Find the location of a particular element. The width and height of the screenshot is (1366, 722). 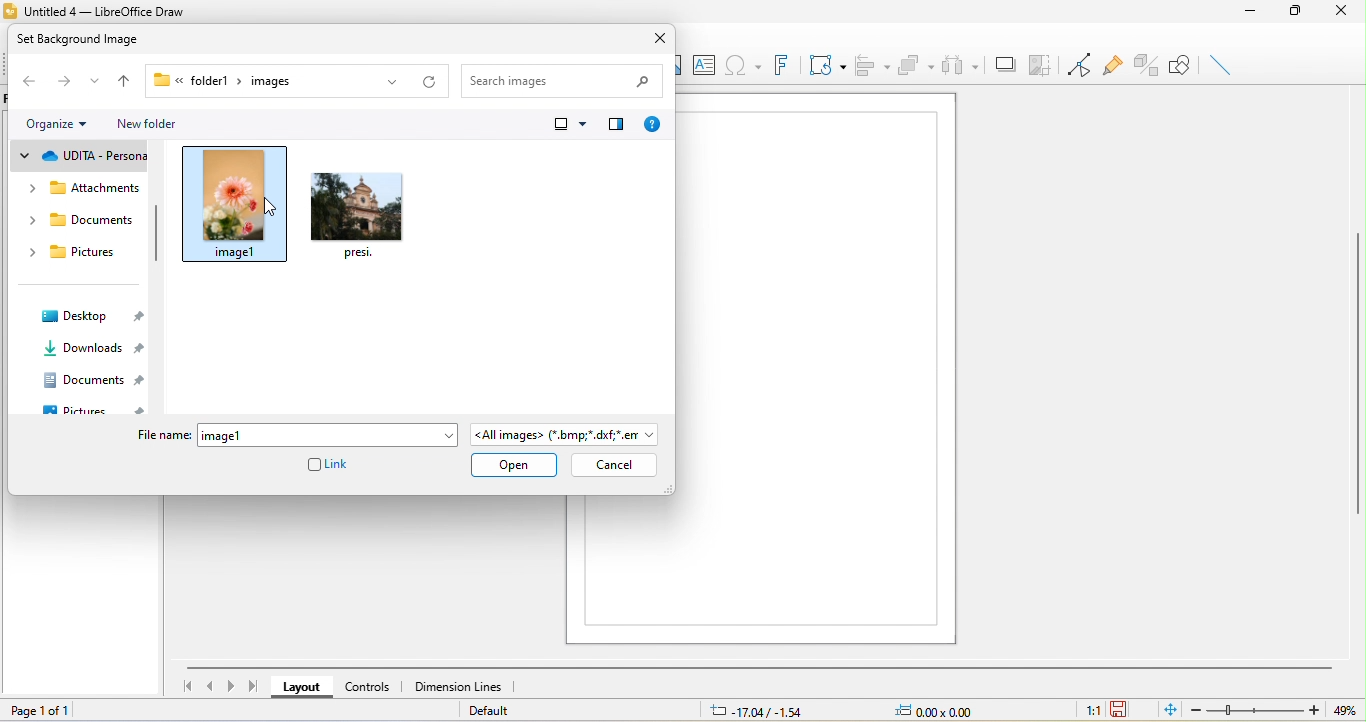

cursor movement is located at coordinates (273, 210).